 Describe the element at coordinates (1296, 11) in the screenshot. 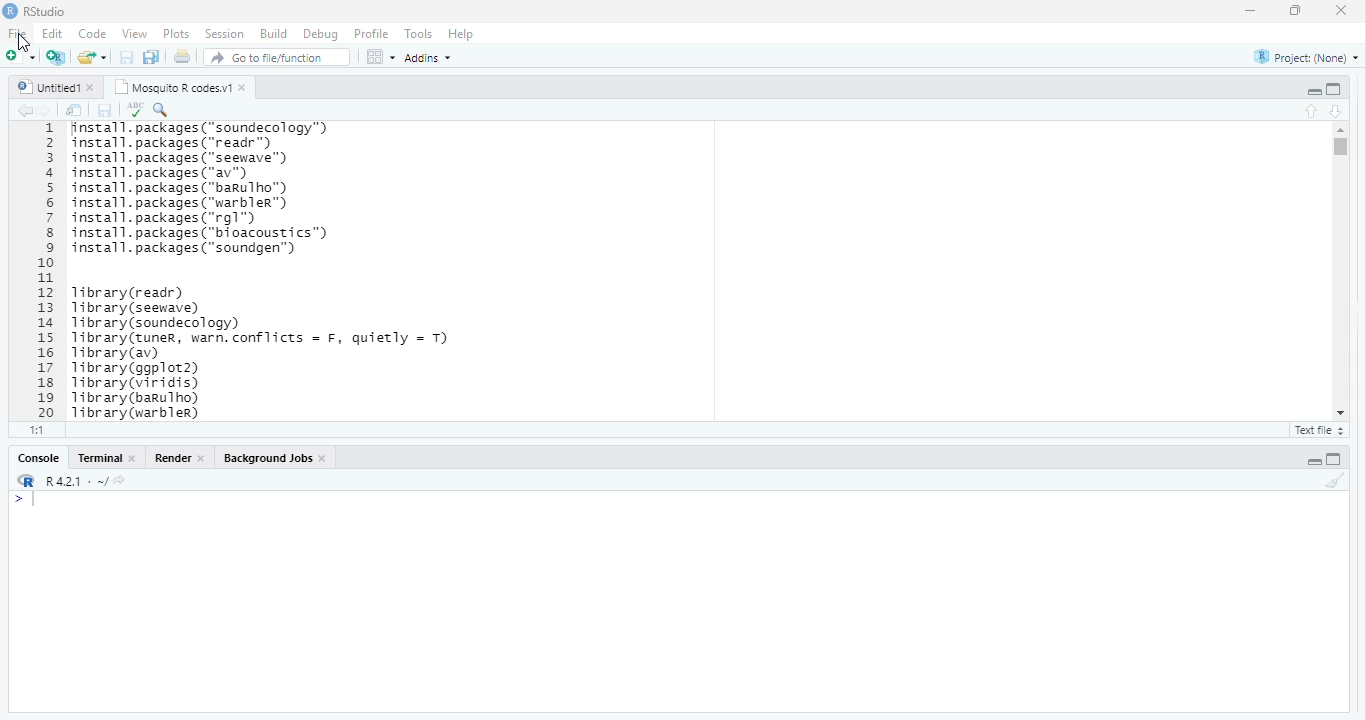

I see `maximise` at that location.